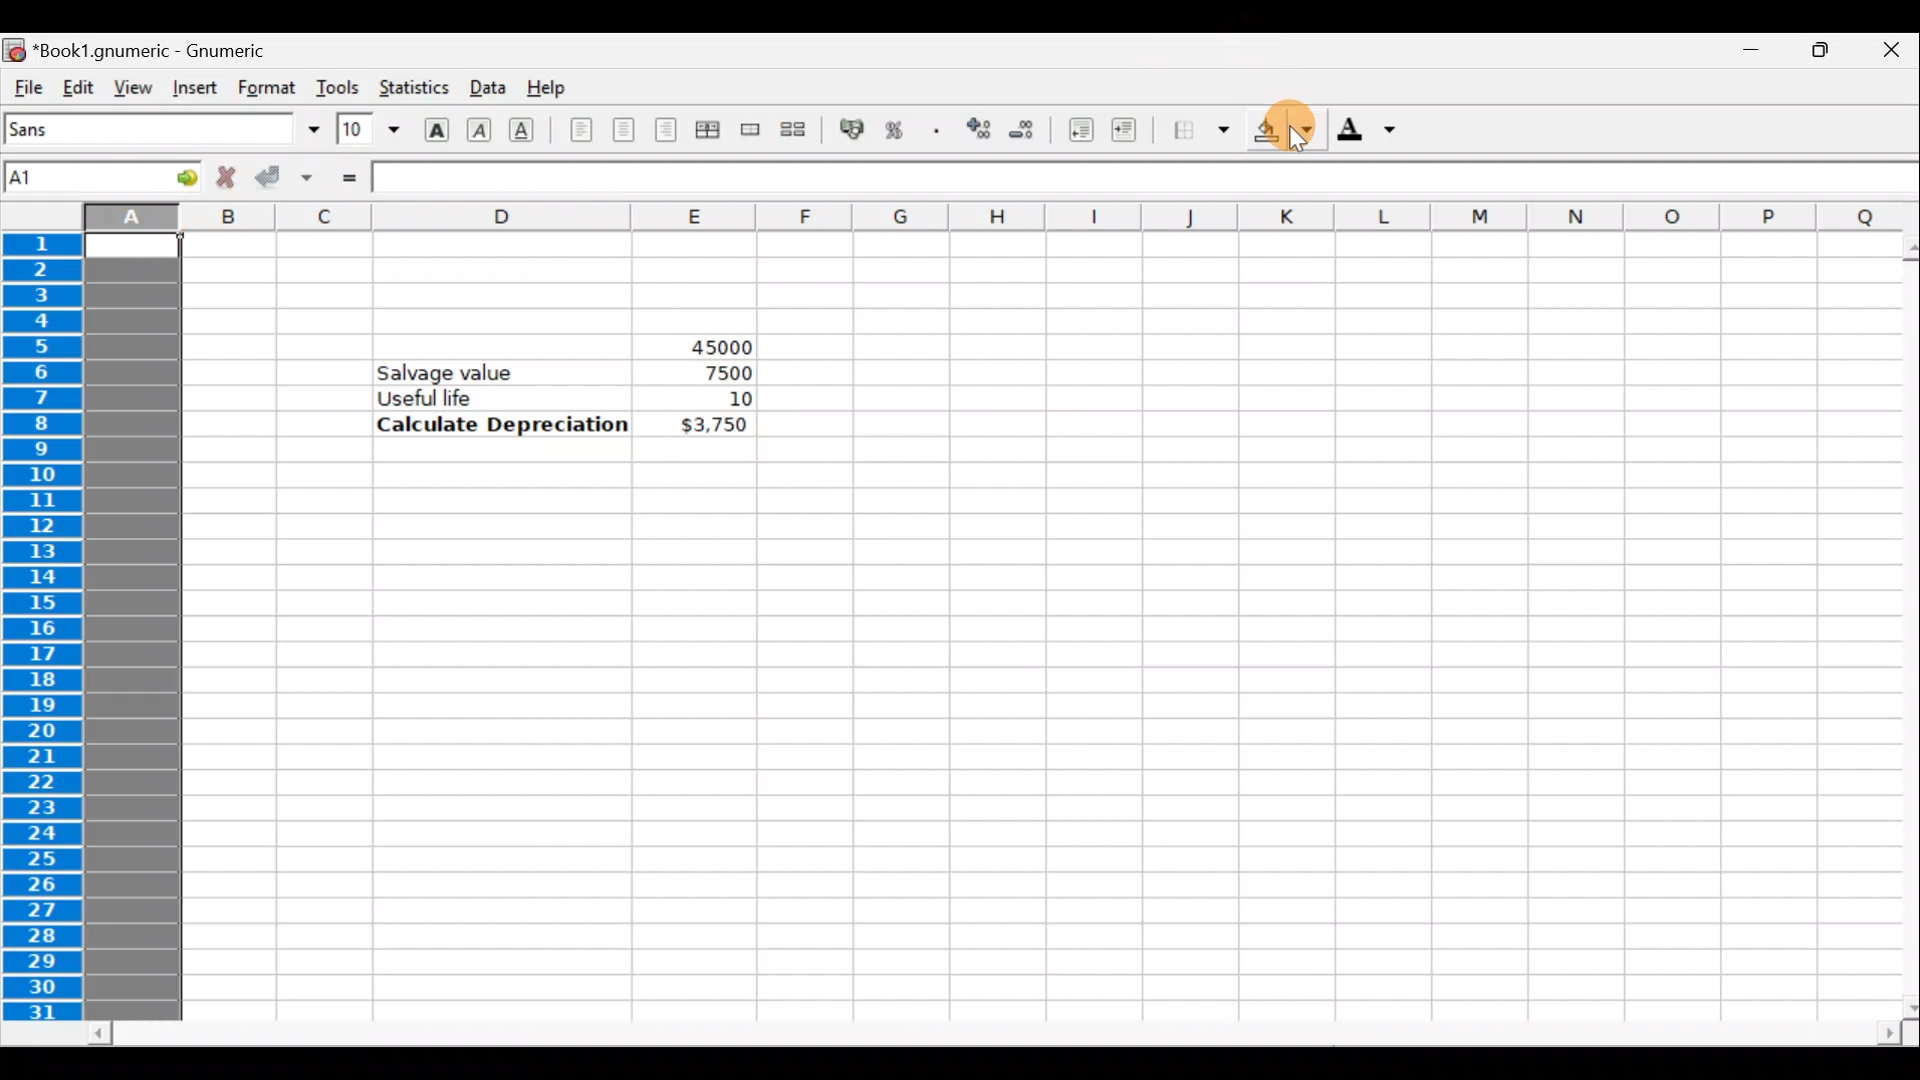 Image resolution: width=1920 pixels, height=1080 pixels. Describe the element at coordinates (337, 87) in the screenshot. I see `Tools` at that location.